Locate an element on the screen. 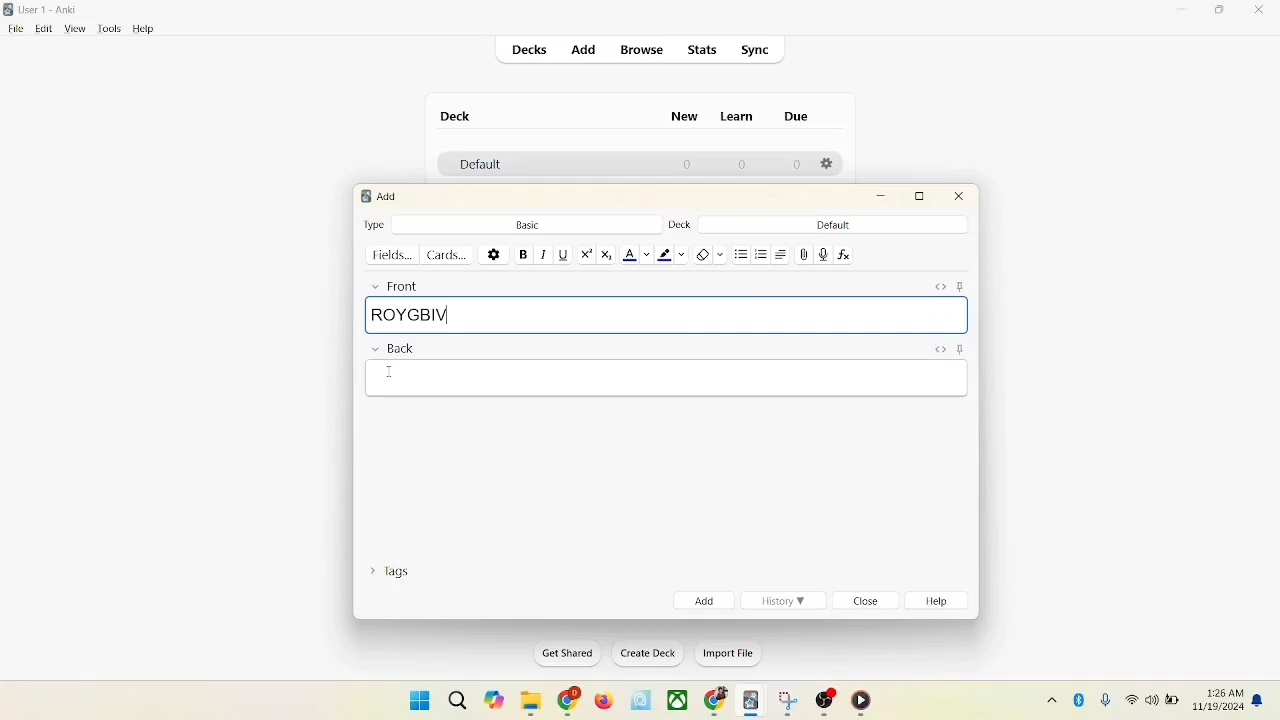  close is located at coordinates (868, 602).